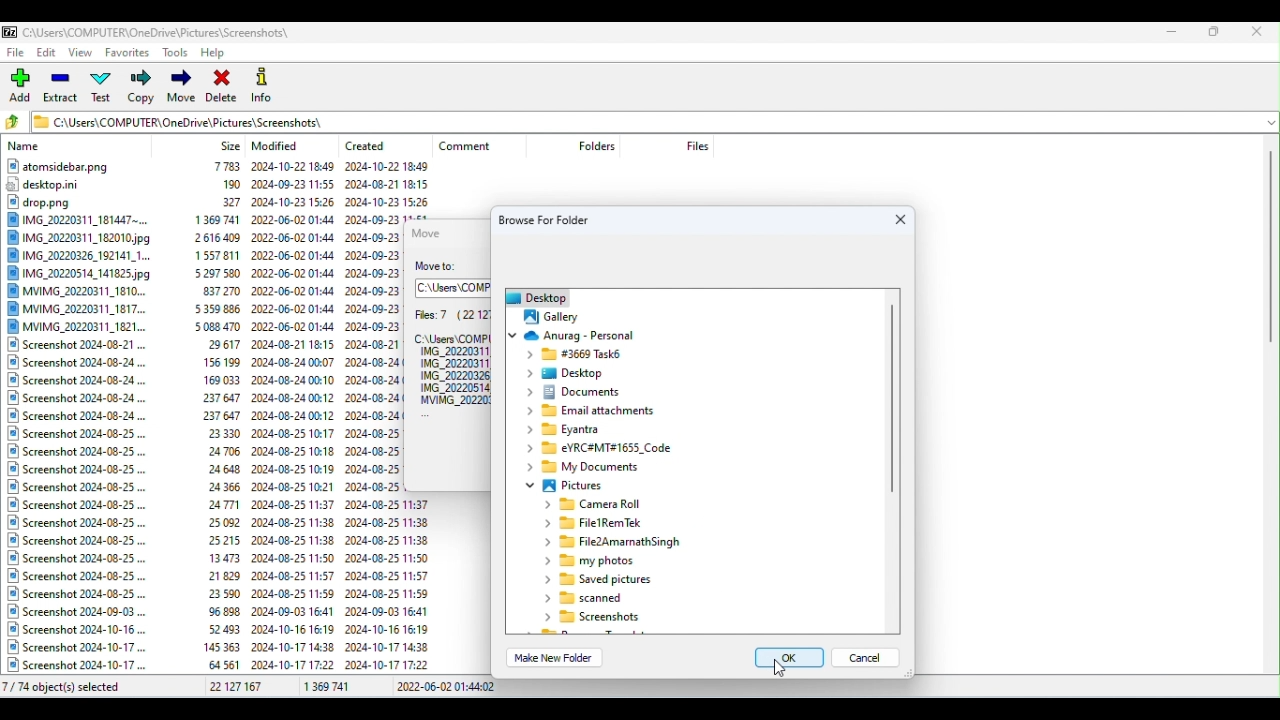 The height and width of the screenshot is (720, 1280). I want to click on Drop down menu, so click(1269, 121).